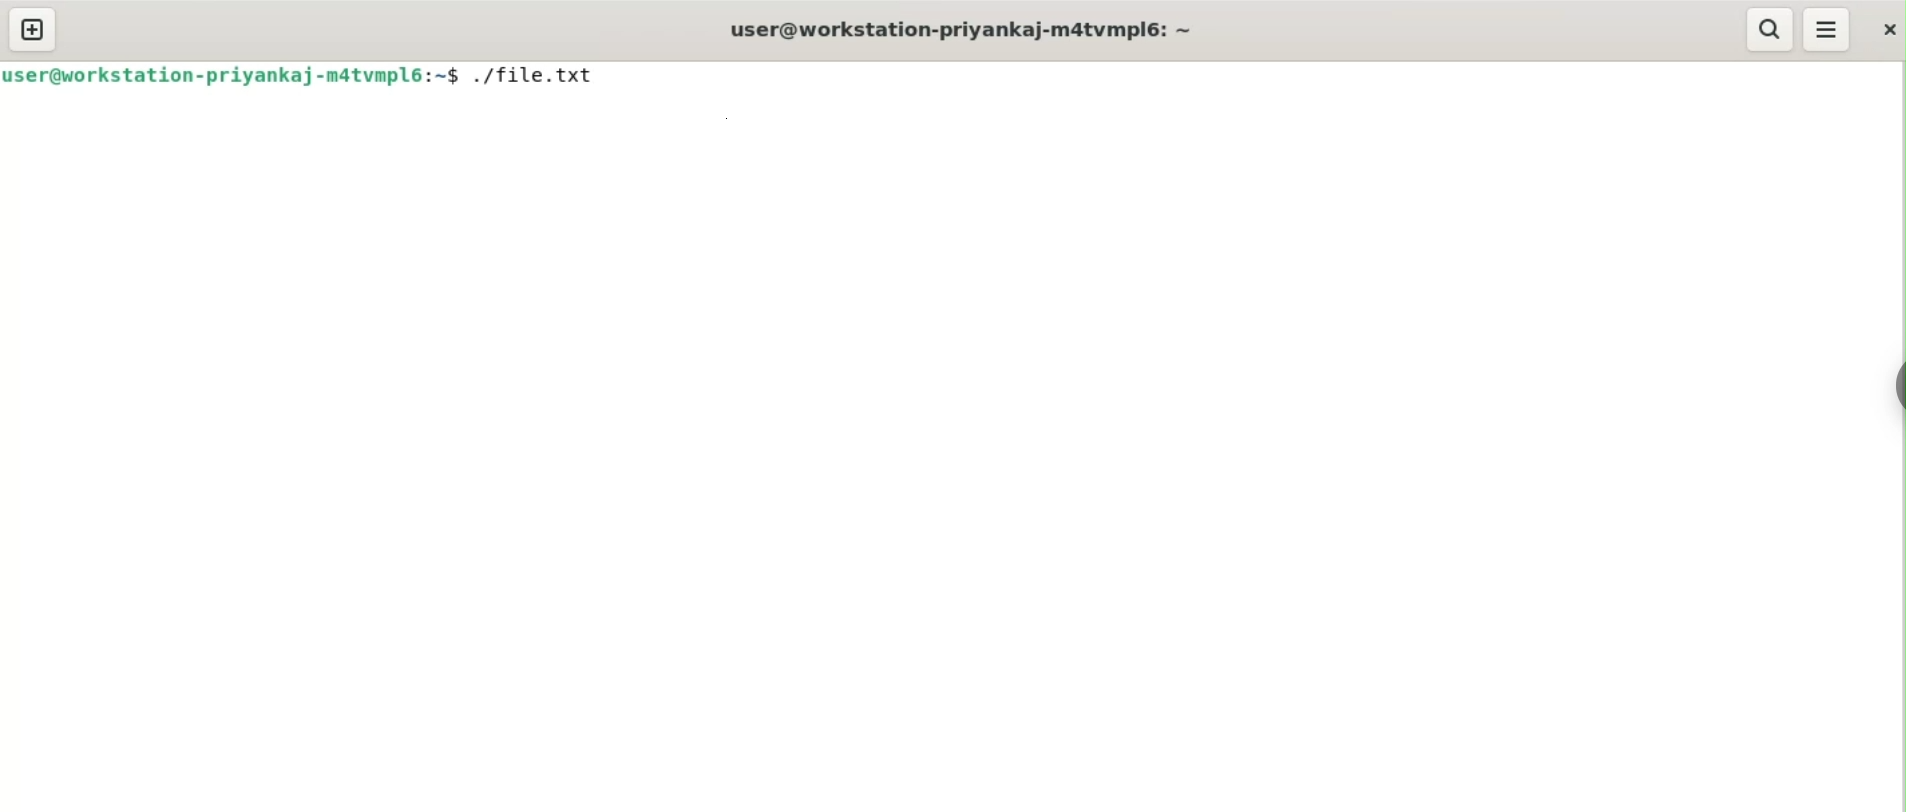 Image resolution: width=1906 pixels, height=812 pixels. What do you see at coordinates (542, 75) in the screenshot?
I see `./file.txt` at bounding box center [542, 75].